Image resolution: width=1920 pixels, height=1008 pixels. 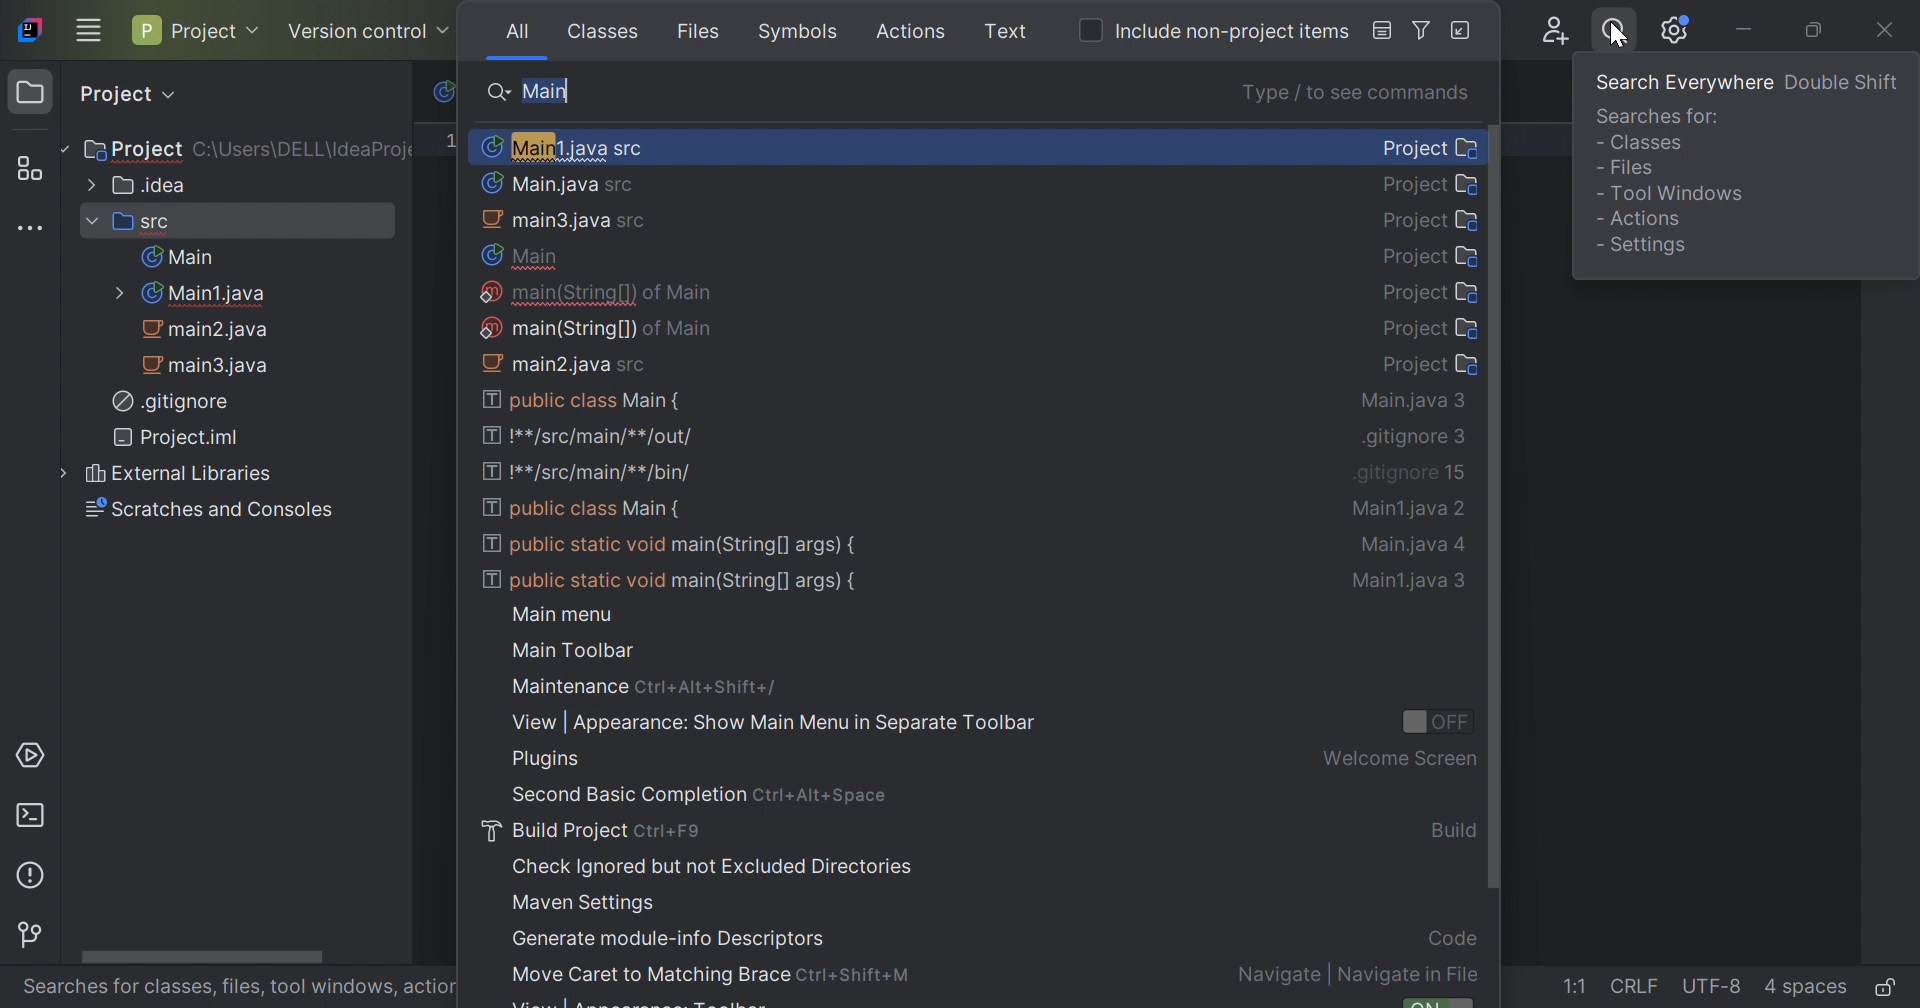 What do you see at coordinates (1842, 83) in the screenshot?
I see `Double Shift` at bounding box center [1842, 83].